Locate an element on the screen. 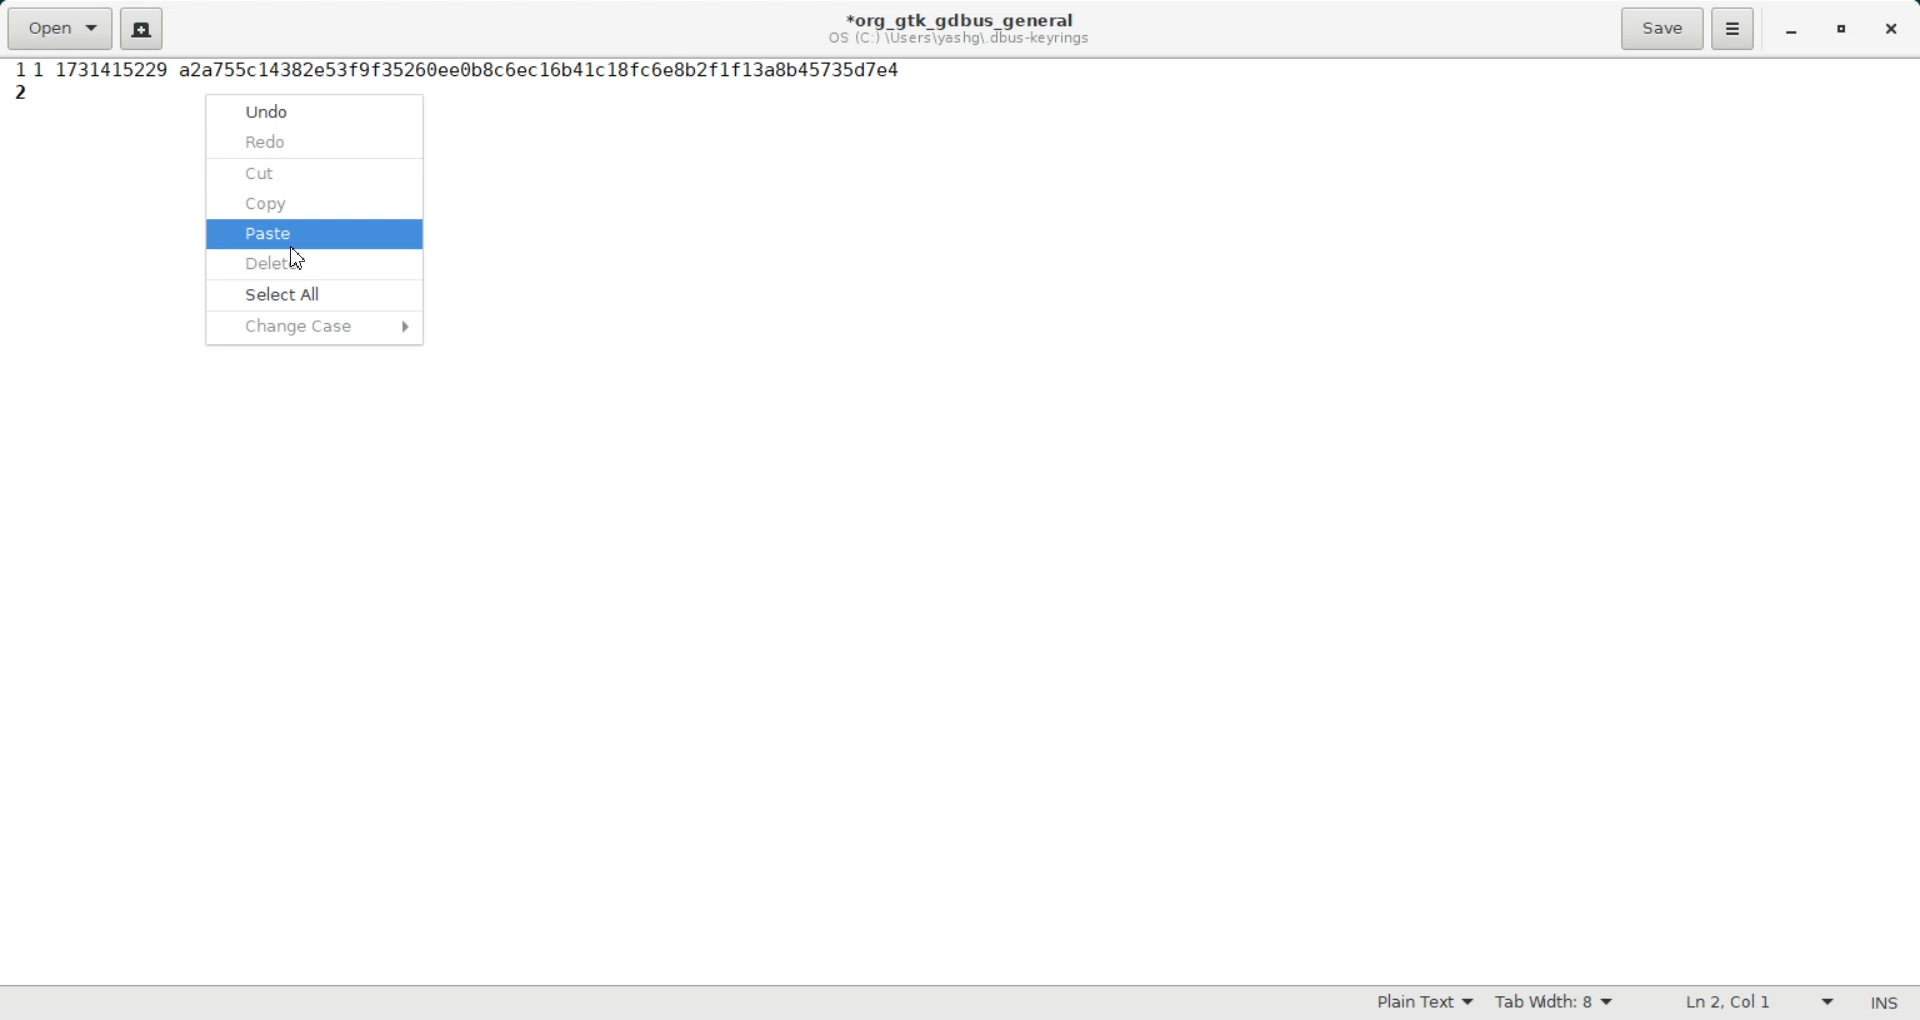 The image size is (1920, 1020). Save is located at coordinates (1661, 28).